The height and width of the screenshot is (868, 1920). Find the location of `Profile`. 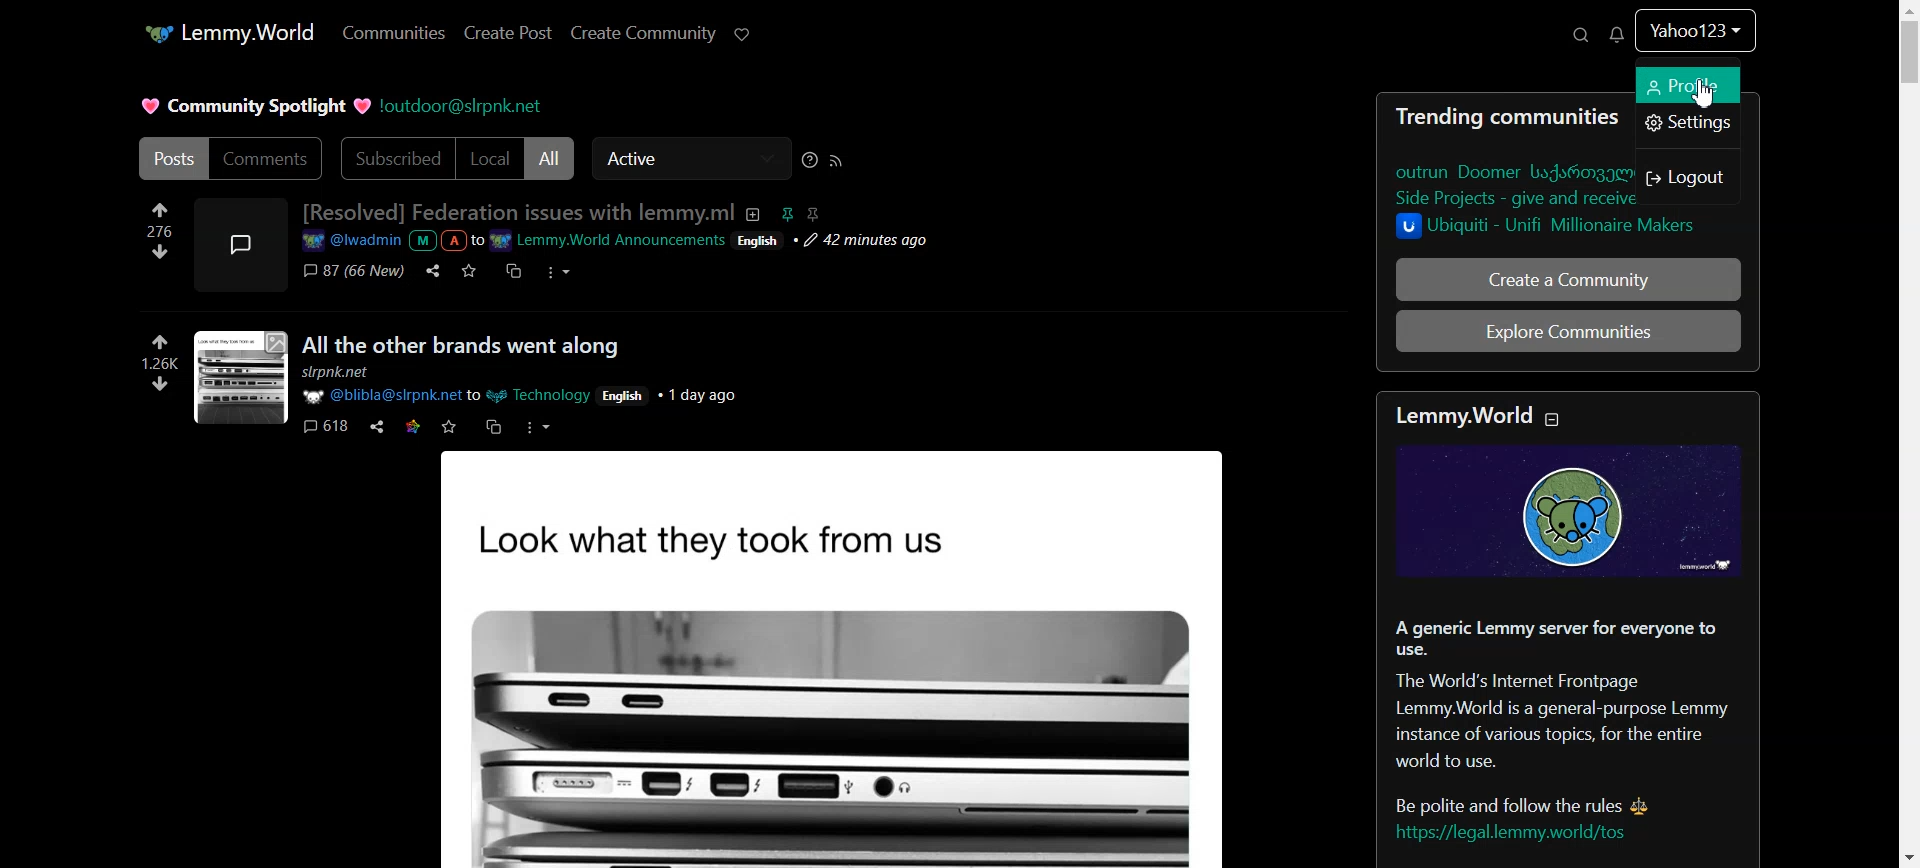

Profile is located at coordinates (1689, 85).